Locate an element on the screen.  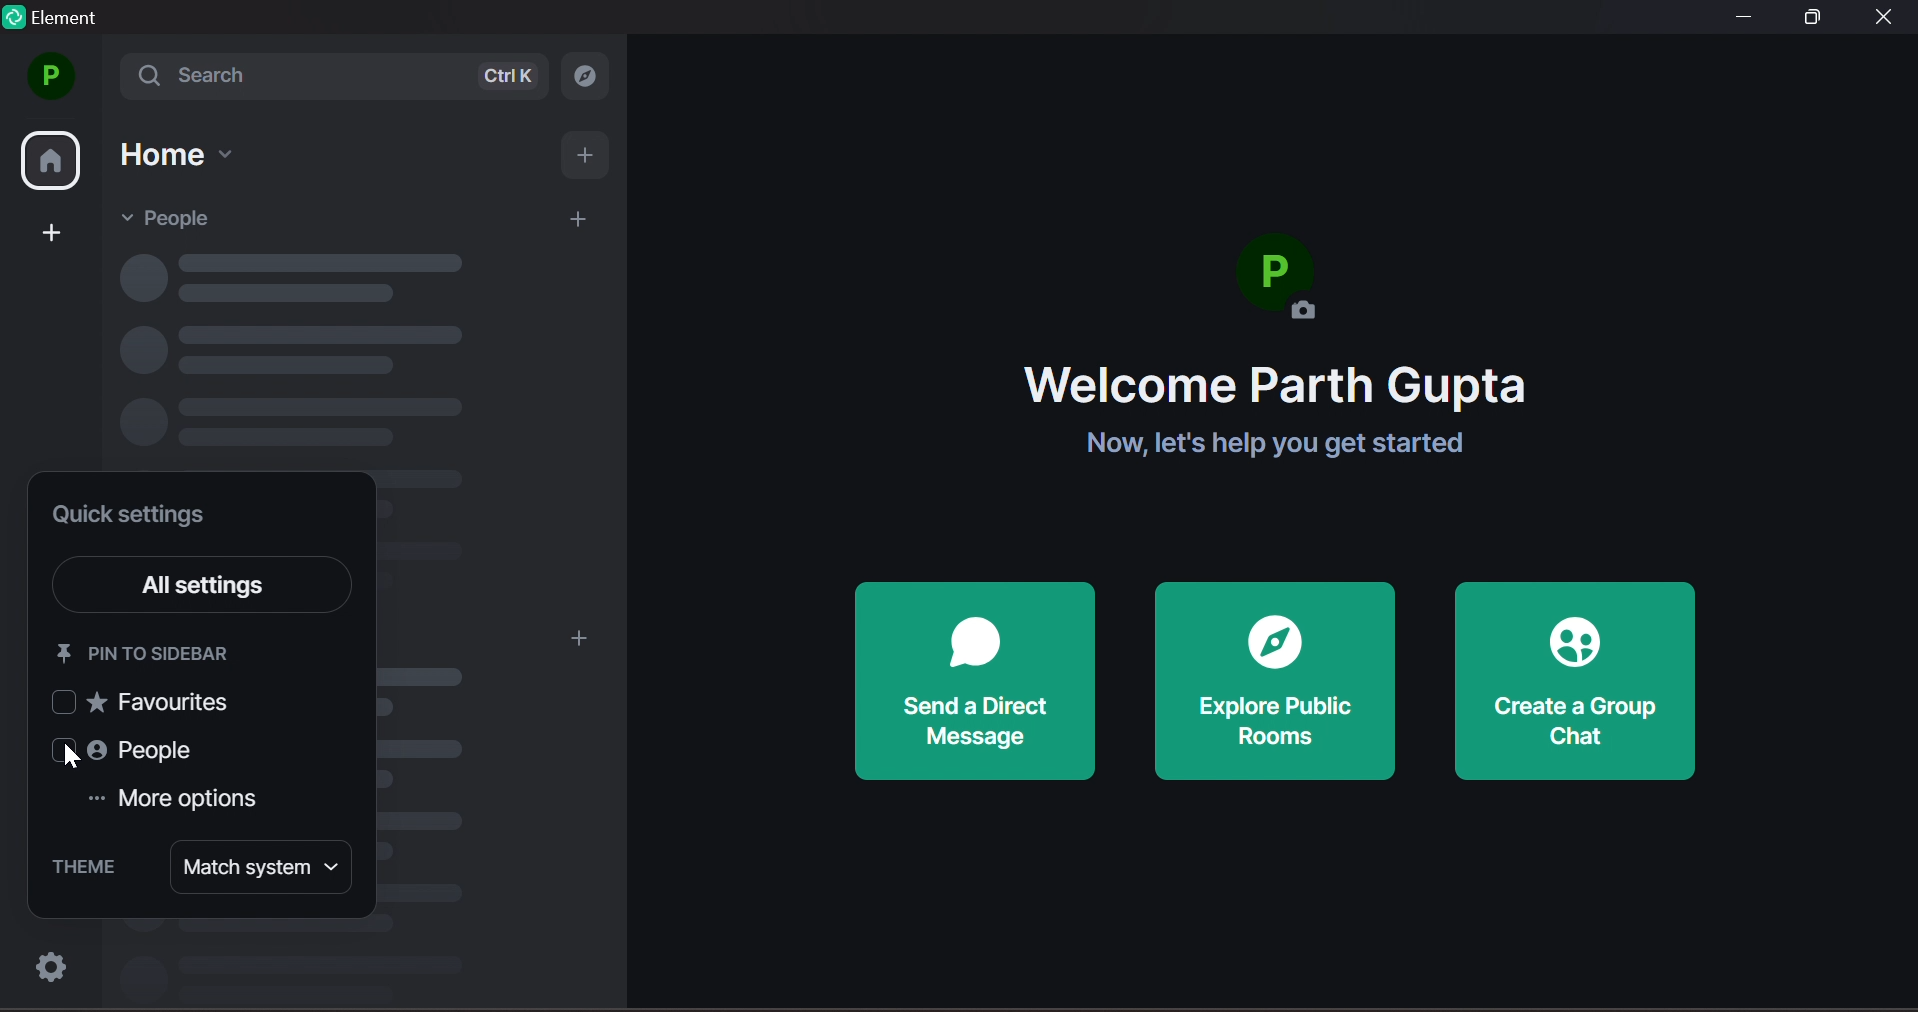
Quick settings is located at coordinates (134, 517).